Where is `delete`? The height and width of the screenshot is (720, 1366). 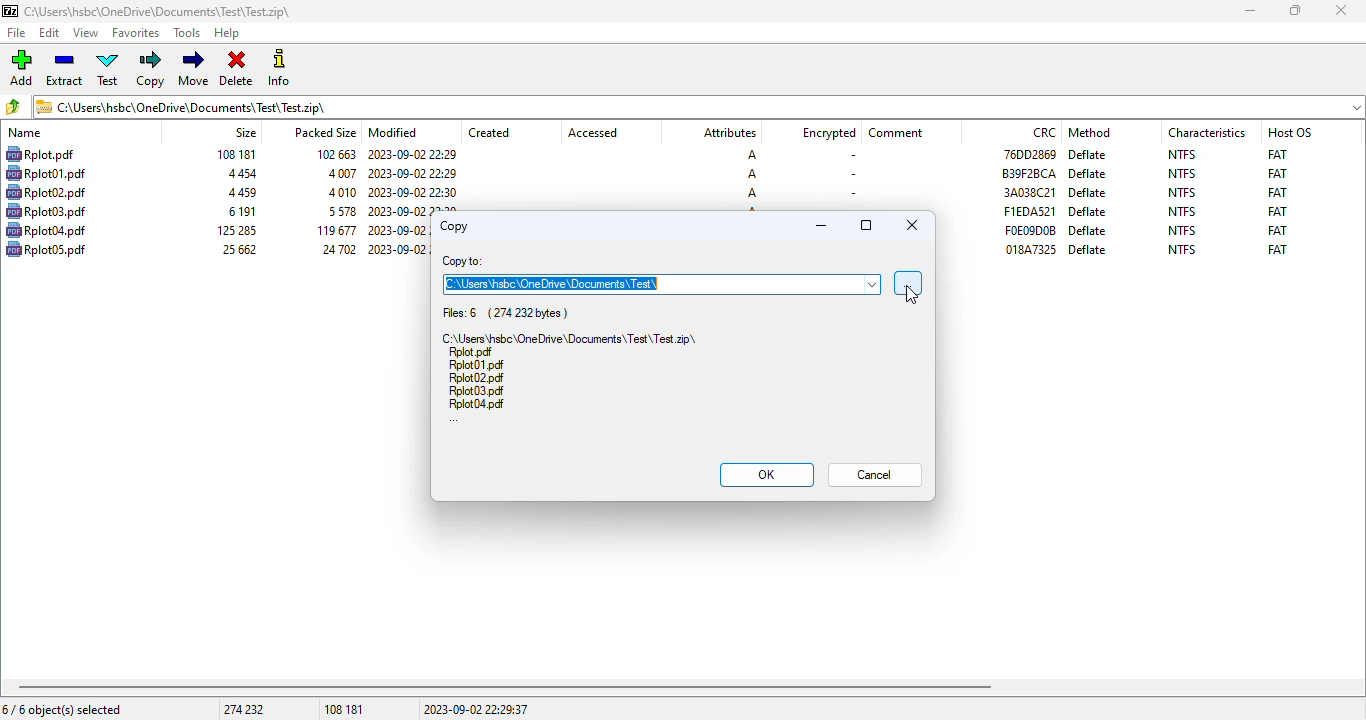 delete is located at coordinates (236, 69).